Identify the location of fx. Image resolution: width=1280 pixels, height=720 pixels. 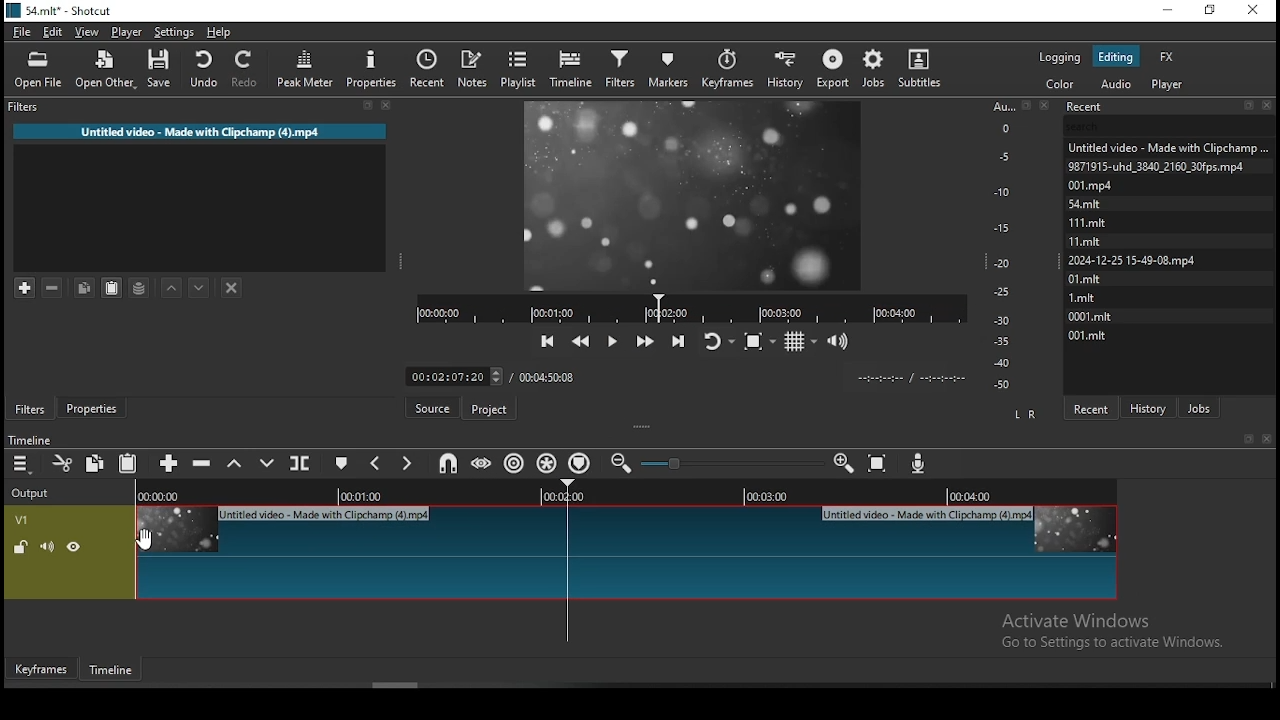
(1168, 56).